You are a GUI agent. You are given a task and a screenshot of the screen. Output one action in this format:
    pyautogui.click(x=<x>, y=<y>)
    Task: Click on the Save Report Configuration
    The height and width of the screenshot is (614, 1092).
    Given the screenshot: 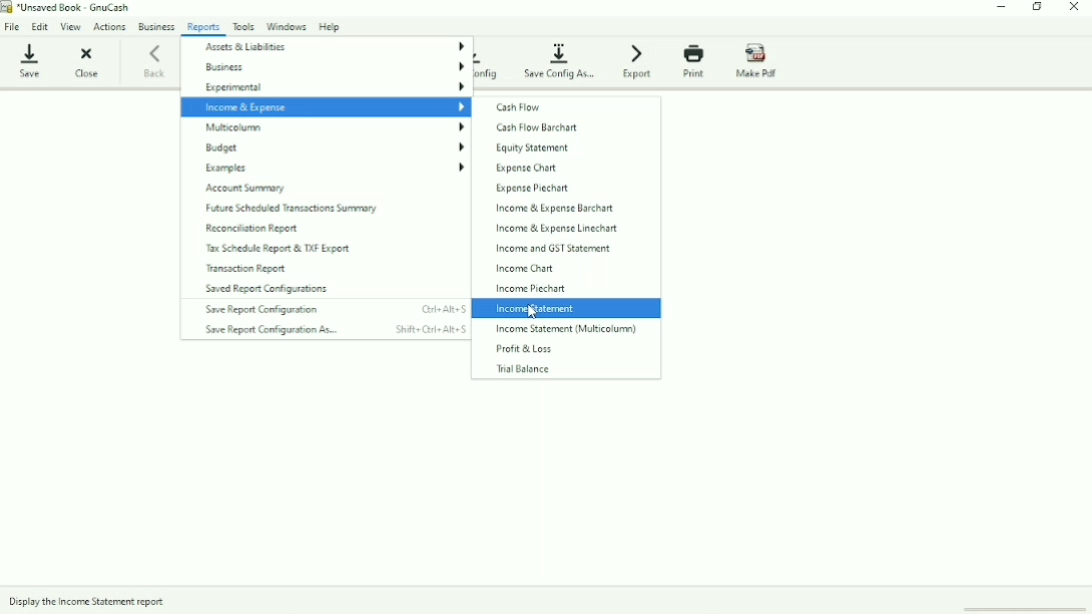 What is the action you would take?
    pyautogui.click(x=335, y=309)
    